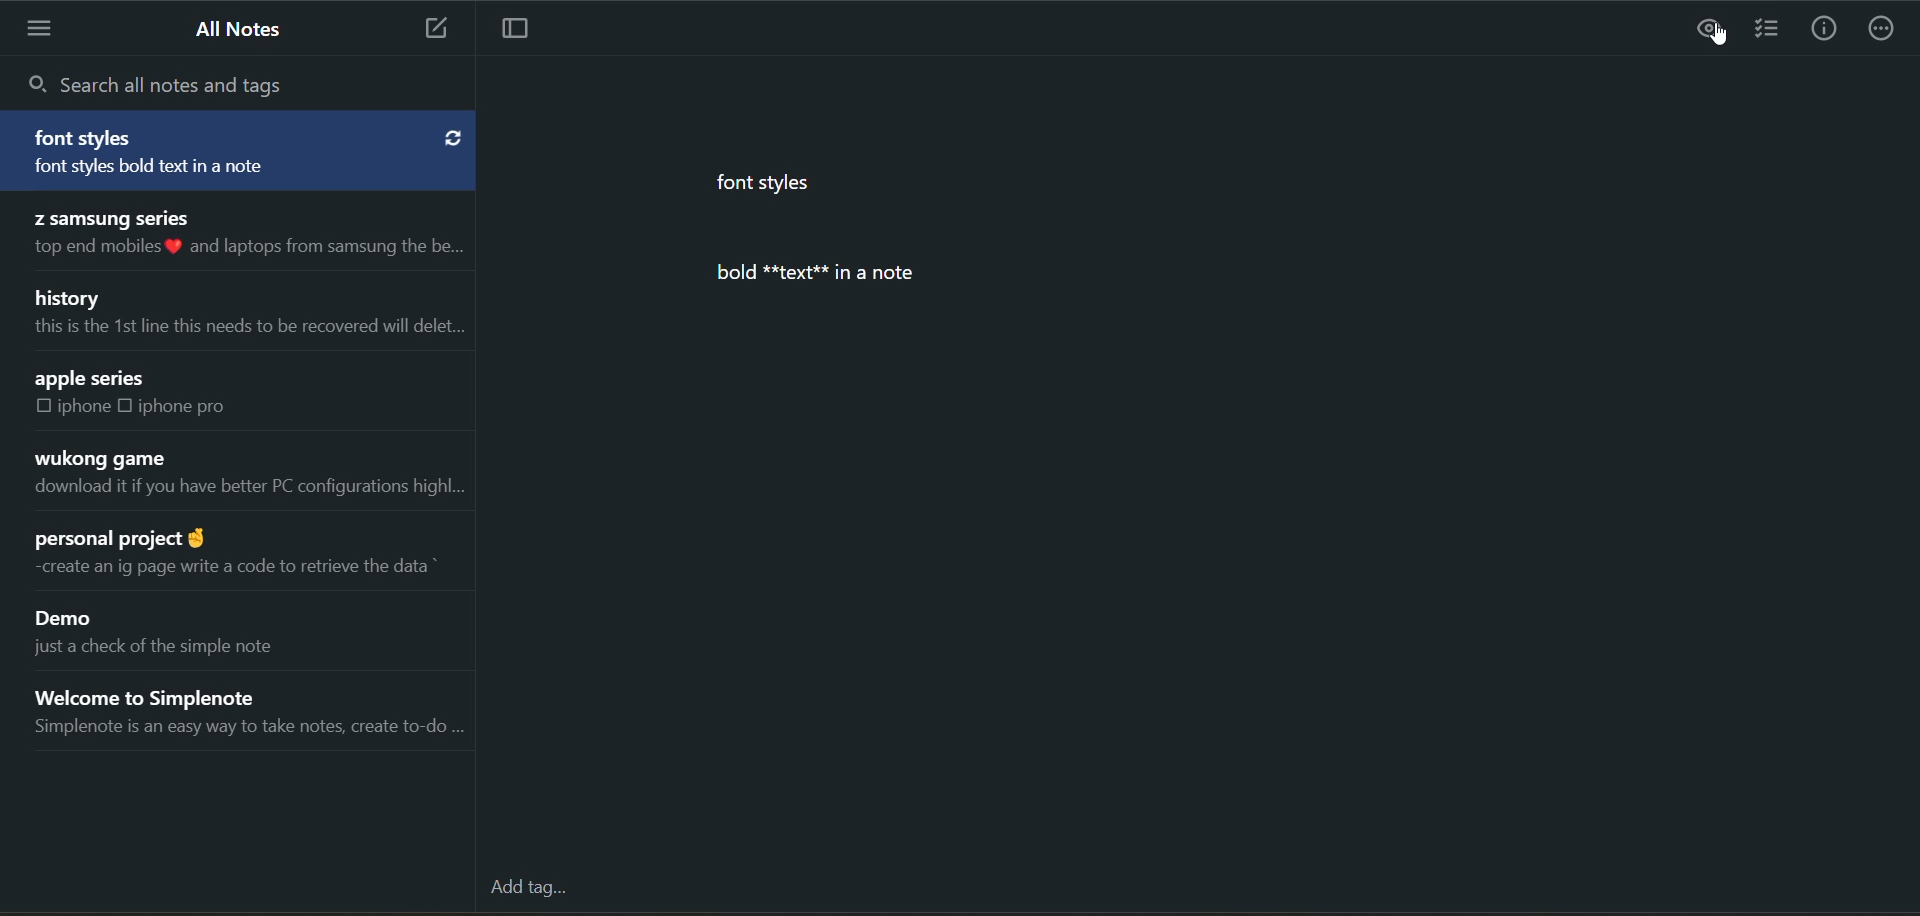  I want to click on top end mobiles % and laptops from samsung the be..., so click(243, 248).